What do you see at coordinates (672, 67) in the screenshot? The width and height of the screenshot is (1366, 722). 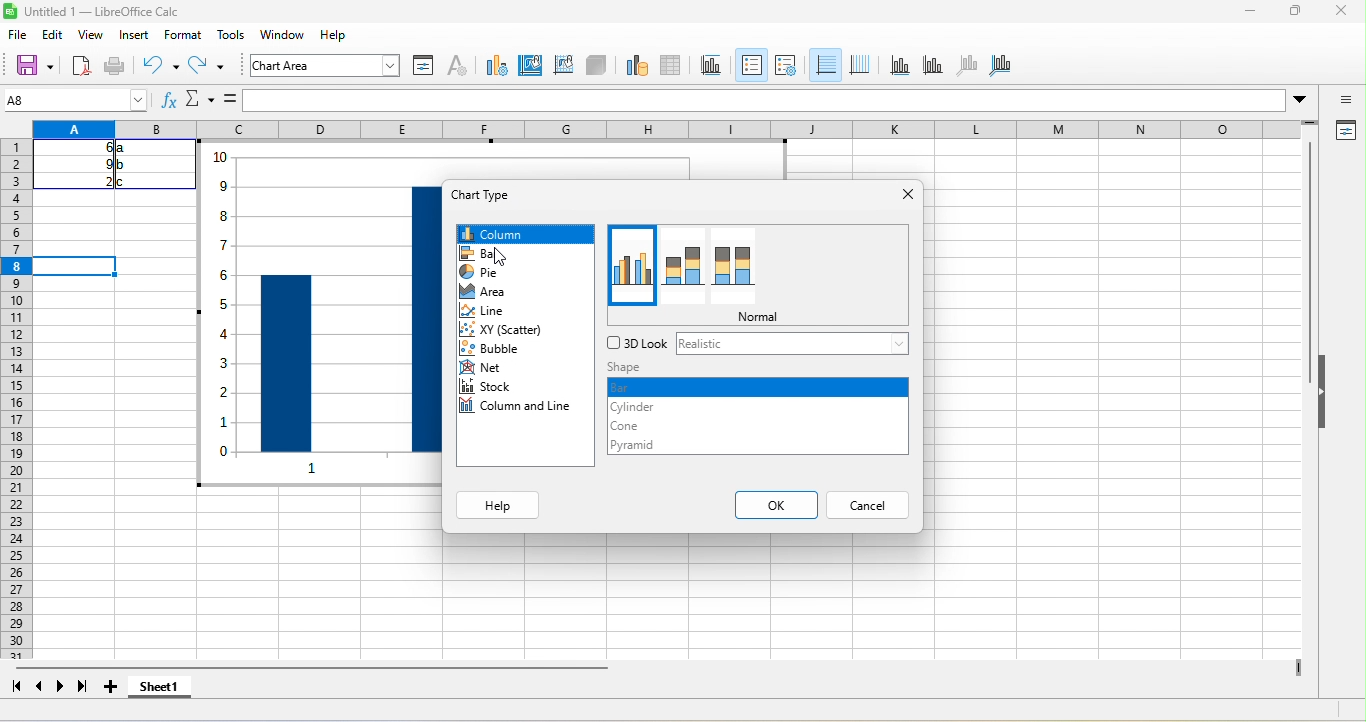 I see `data table` at bounding box center [672, 67].